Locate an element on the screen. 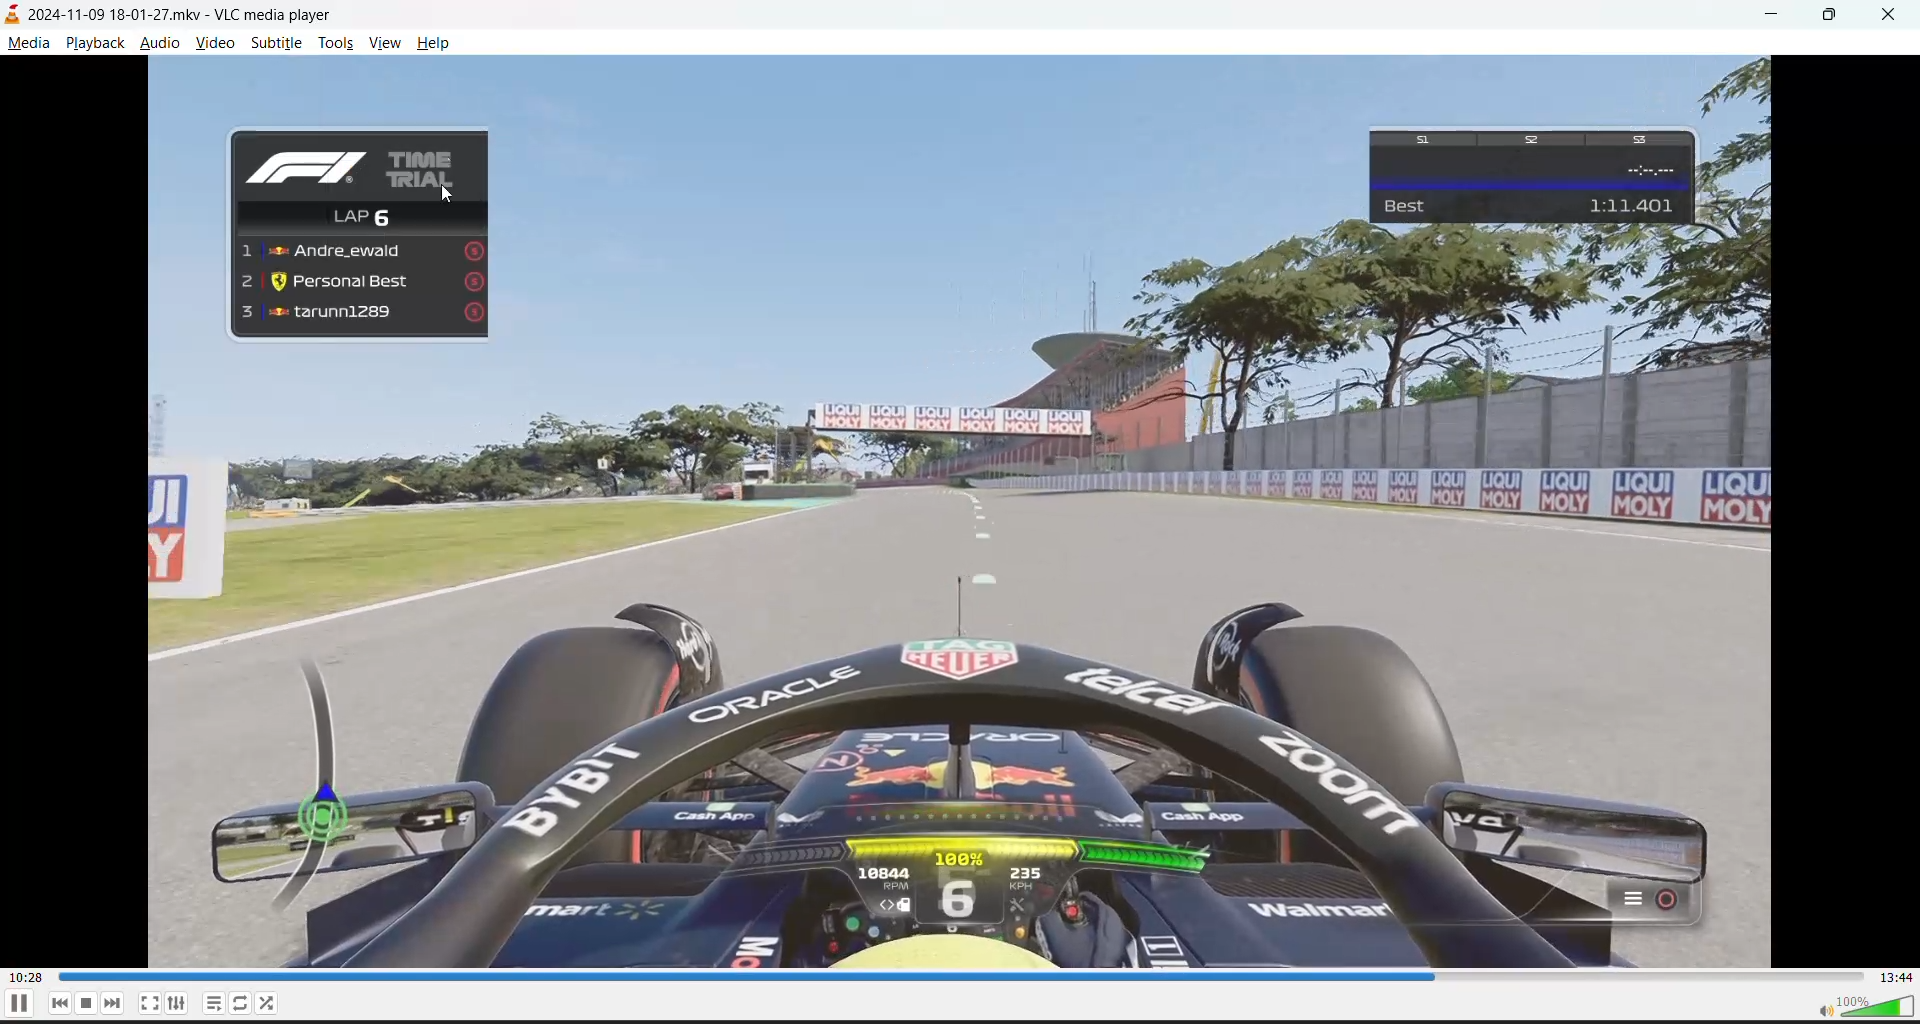 The width and height of the screenshot is (1920, 1024). next is located at coordinates (109, 1004).